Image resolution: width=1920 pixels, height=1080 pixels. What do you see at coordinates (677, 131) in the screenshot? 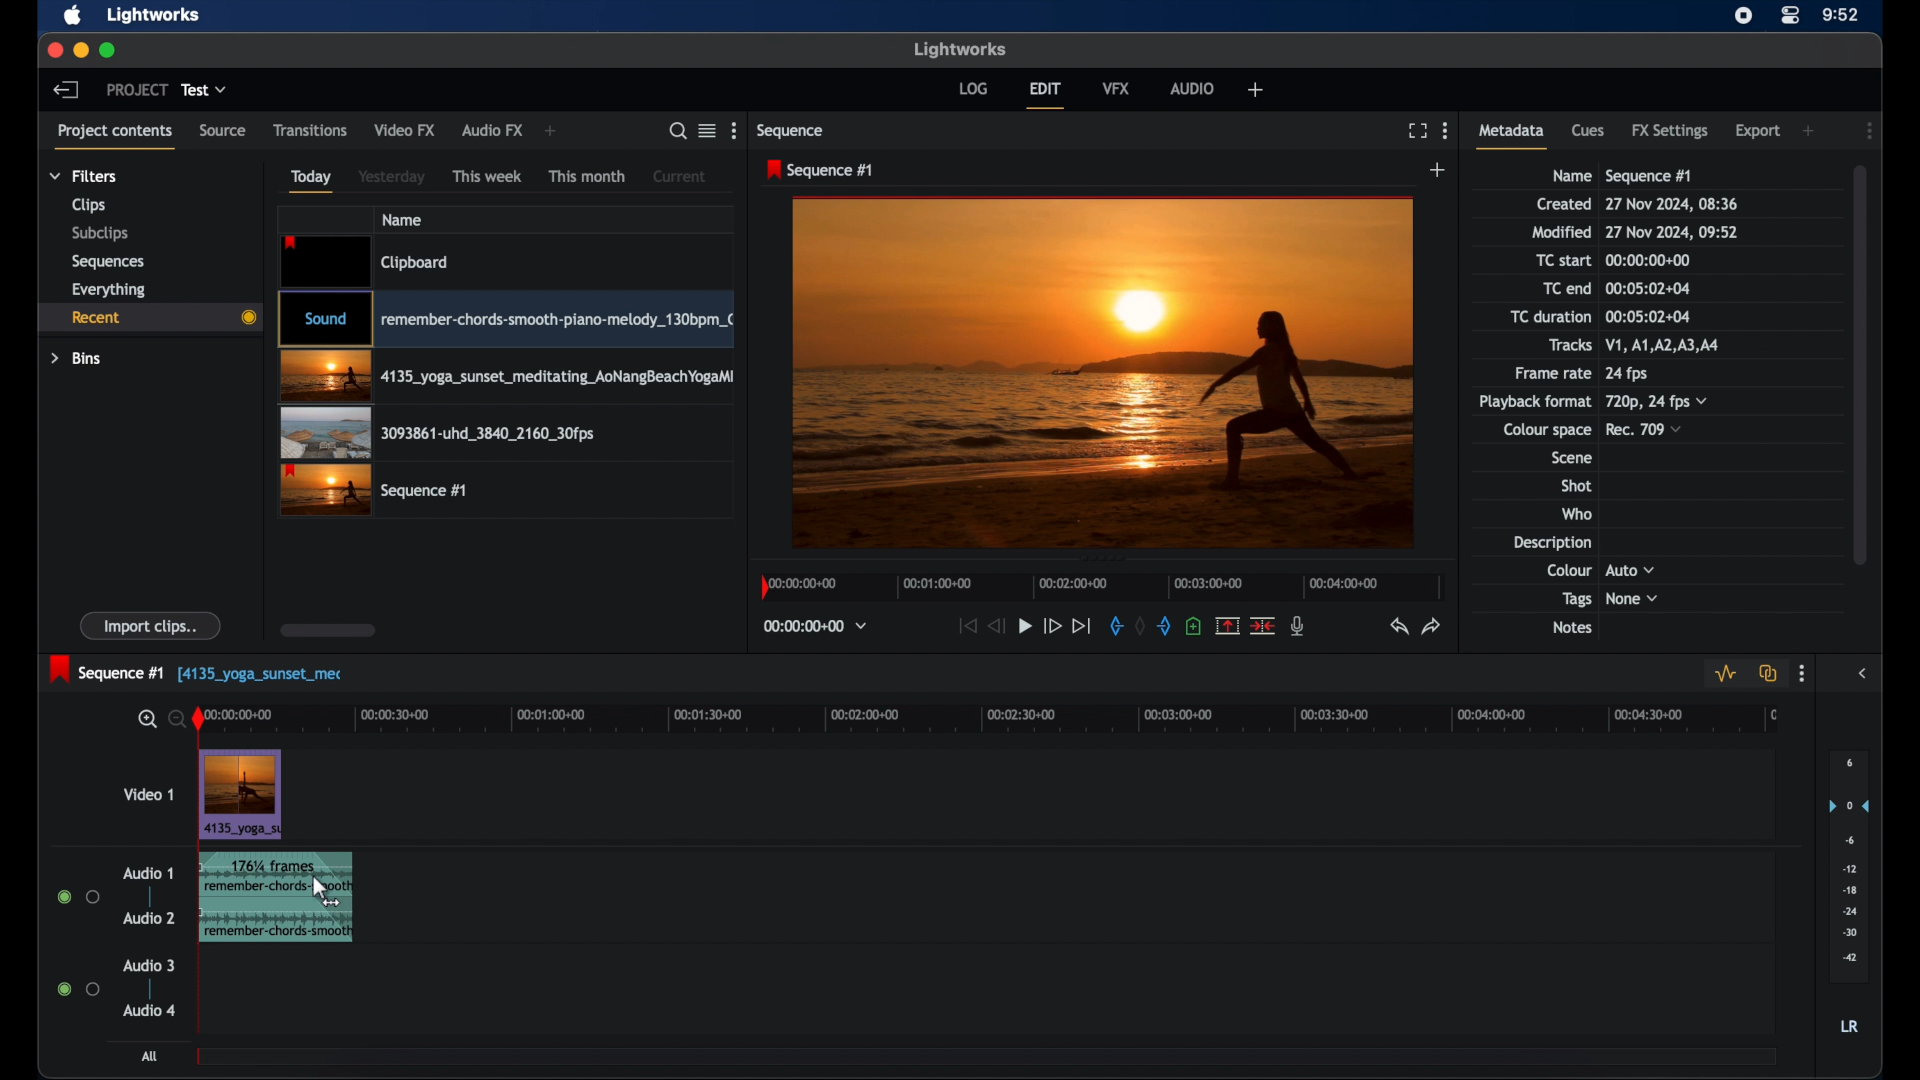
I see `search` at bounding box center [677, 131].